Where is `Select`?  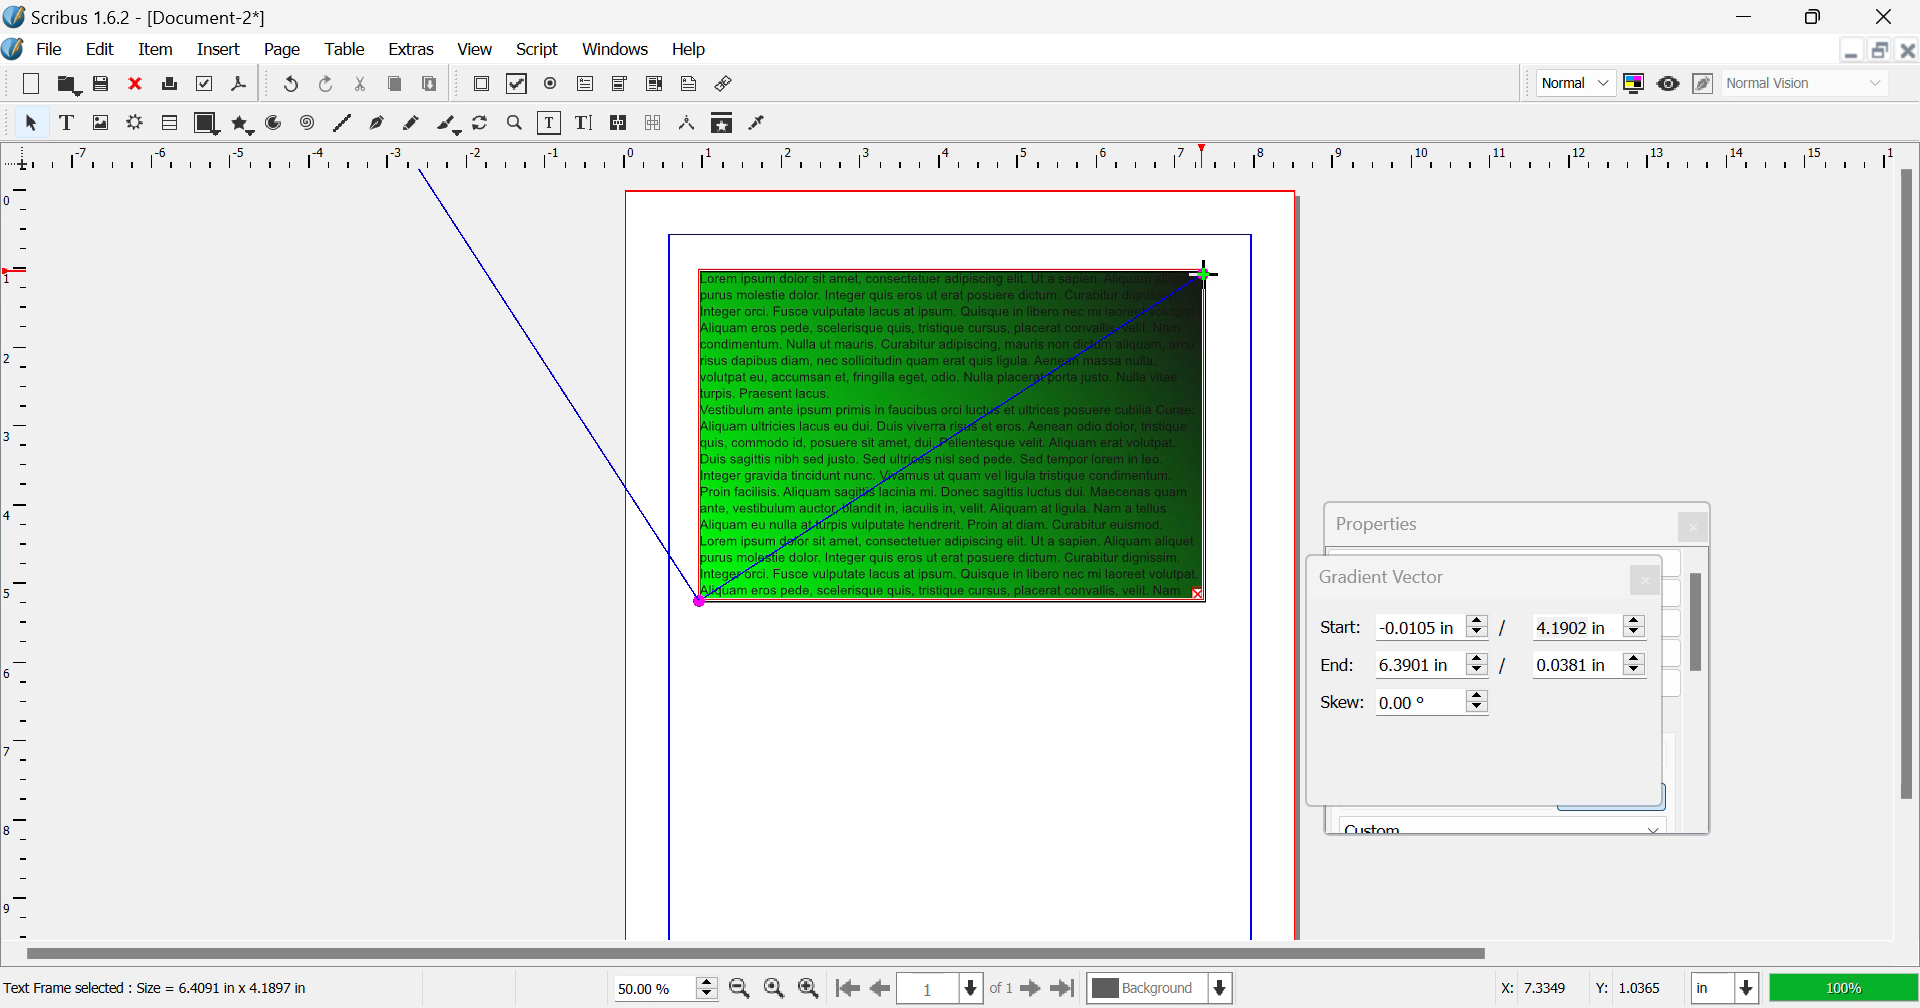
Select is located at coordinates (30, 121).